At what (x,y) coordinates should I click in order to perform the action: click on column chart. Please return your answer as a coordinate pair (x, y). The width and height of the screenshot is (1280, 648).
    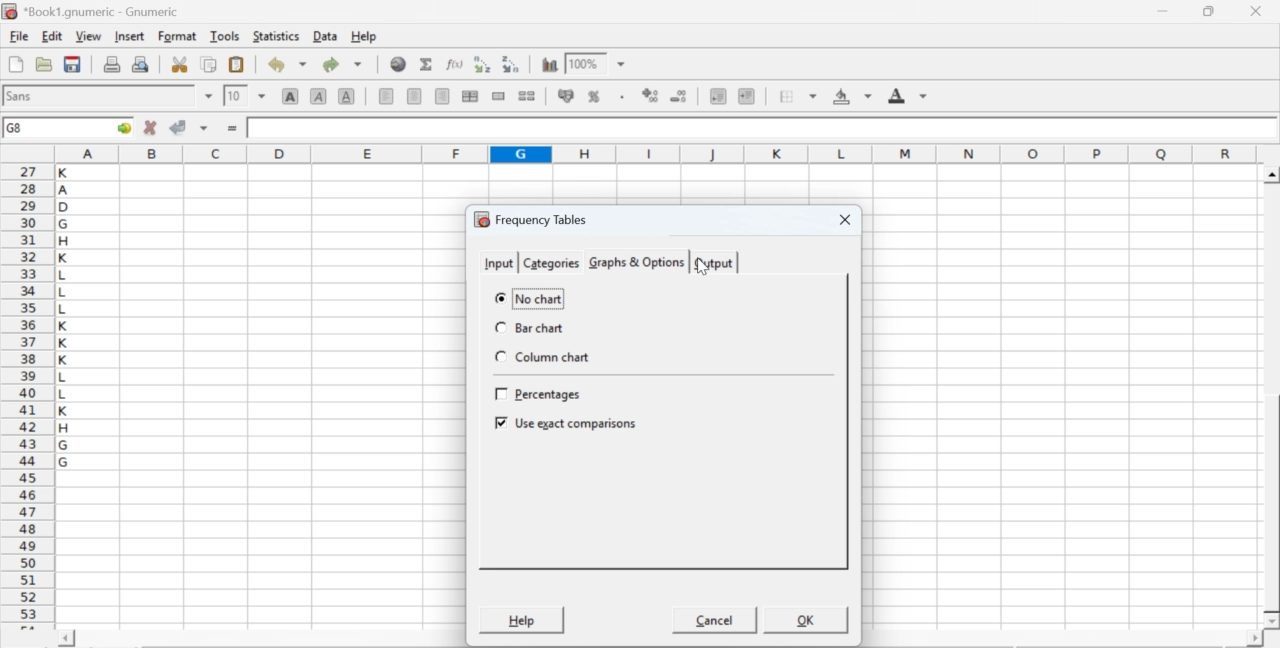
    Looking at the image, I should click on (543, 357).